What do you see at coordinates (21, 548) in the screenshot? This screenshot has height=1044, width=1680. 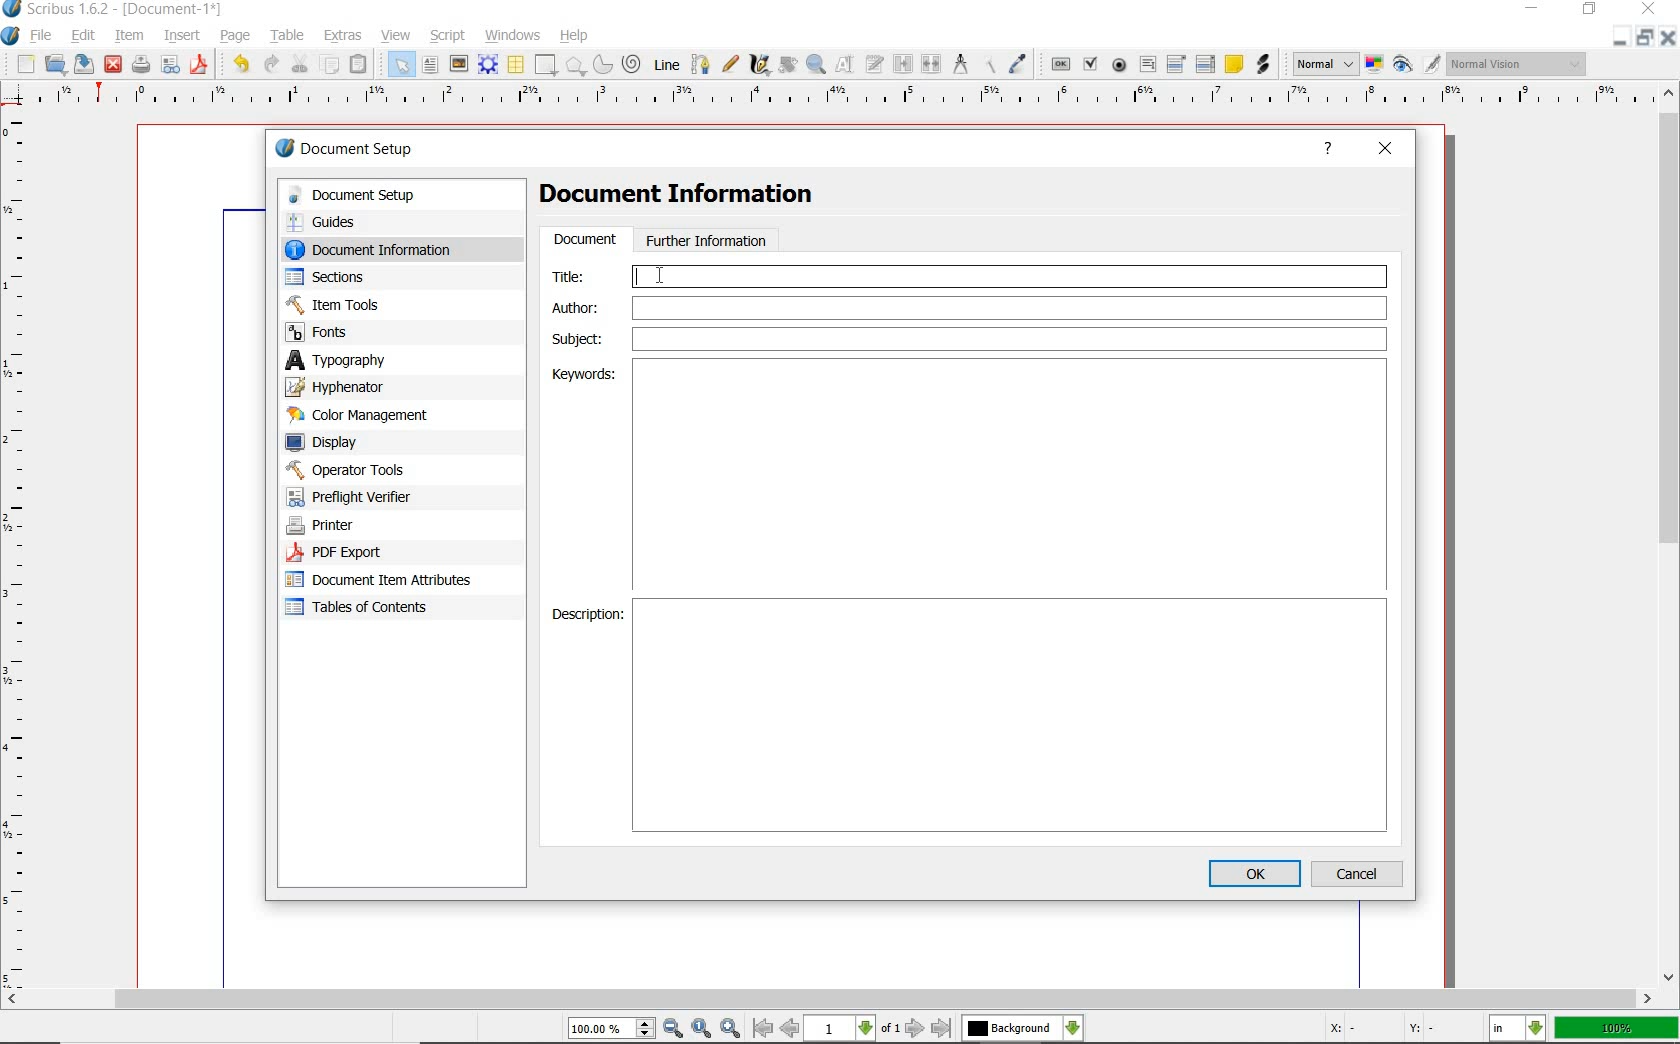 I see `ruler` at bounding box center [21, 548].